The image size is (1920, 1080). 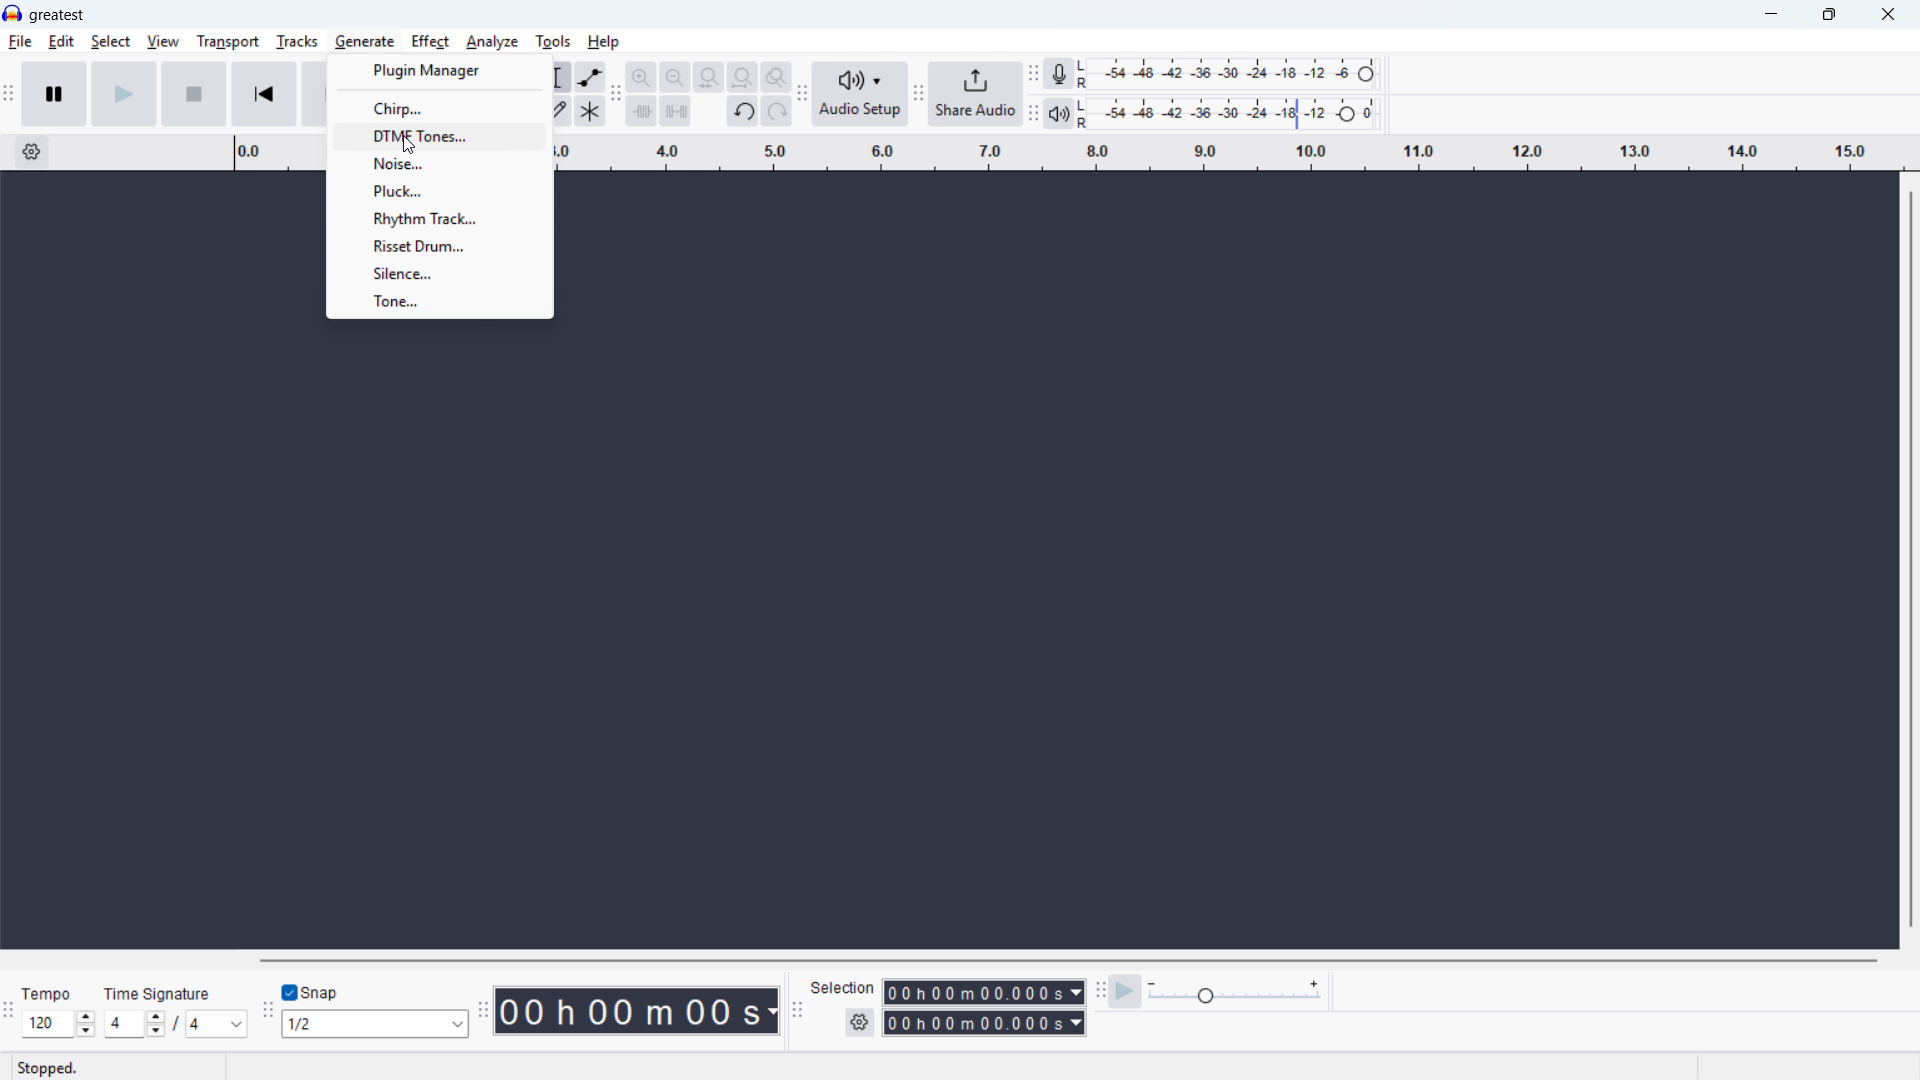 I want to click on file, so click(x=20, y=44).